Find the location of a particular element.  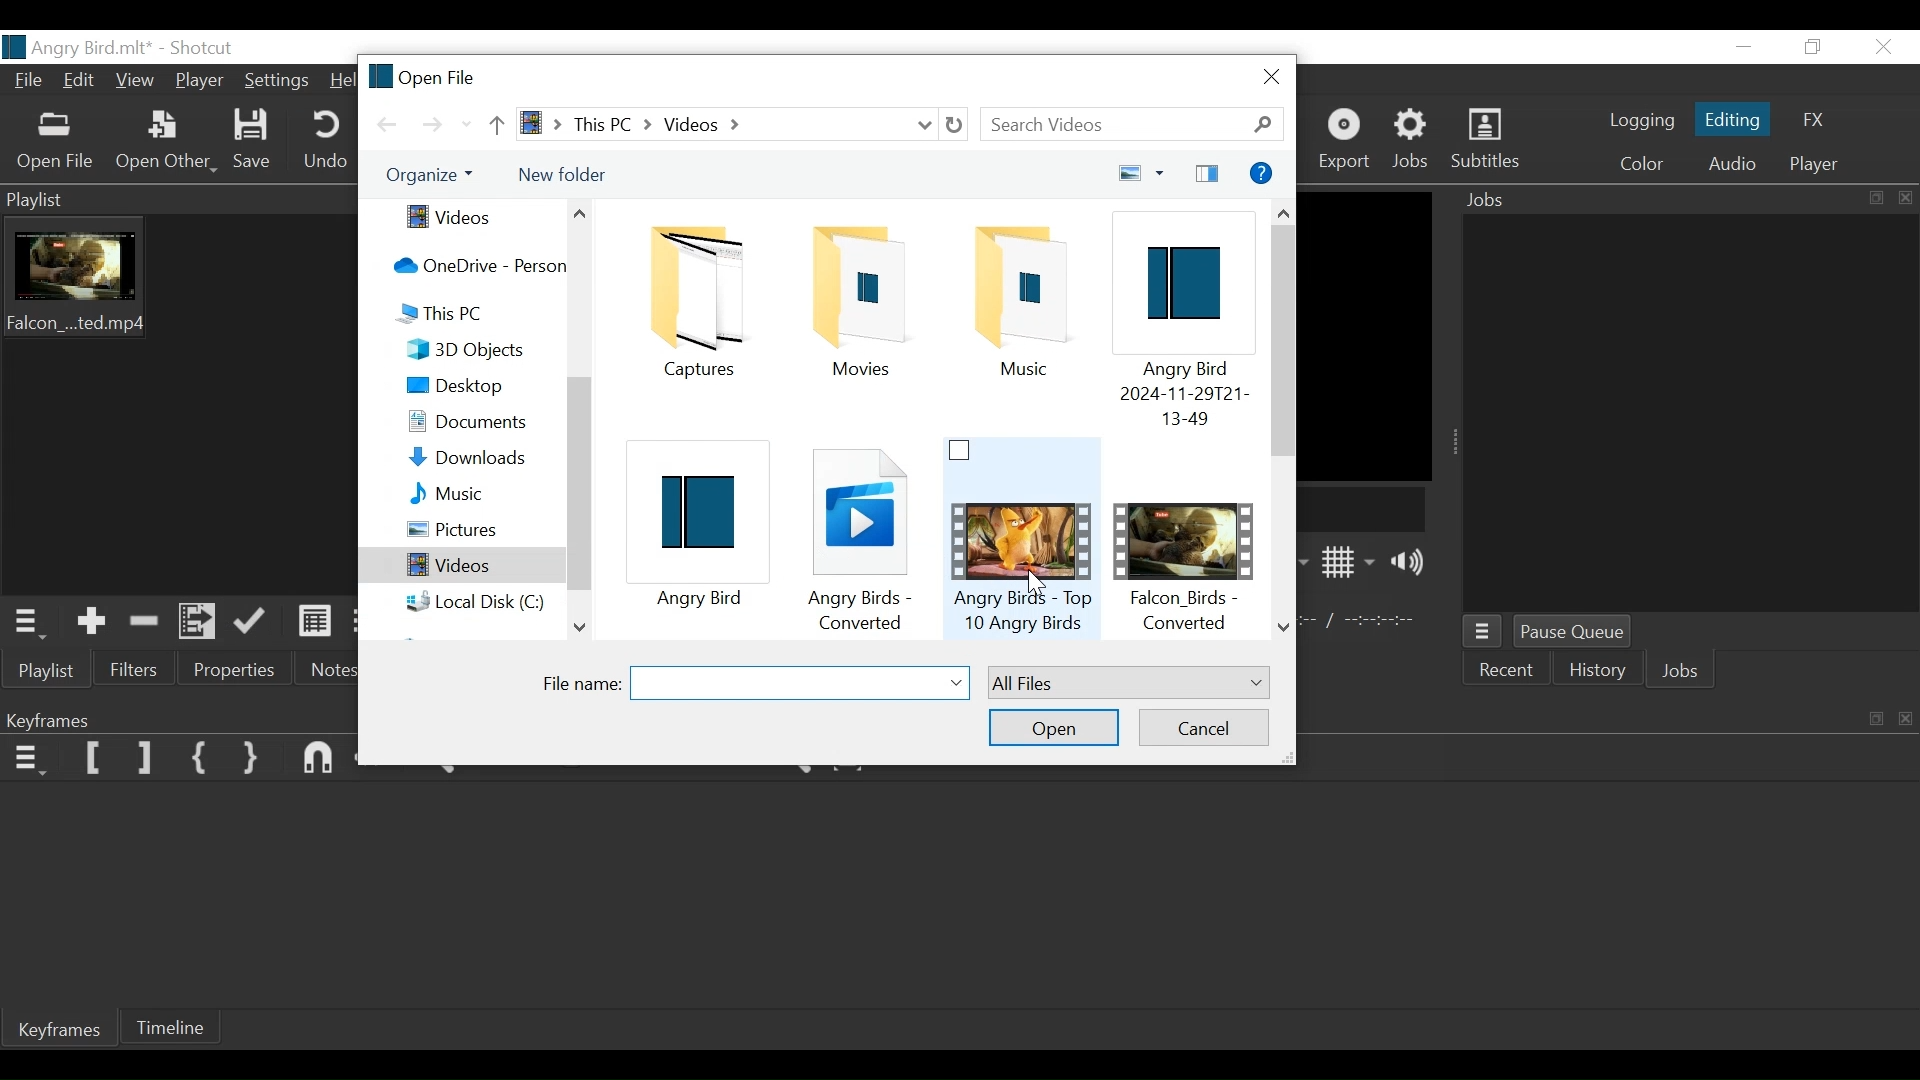

This PC is located at coordinates (473, 312).